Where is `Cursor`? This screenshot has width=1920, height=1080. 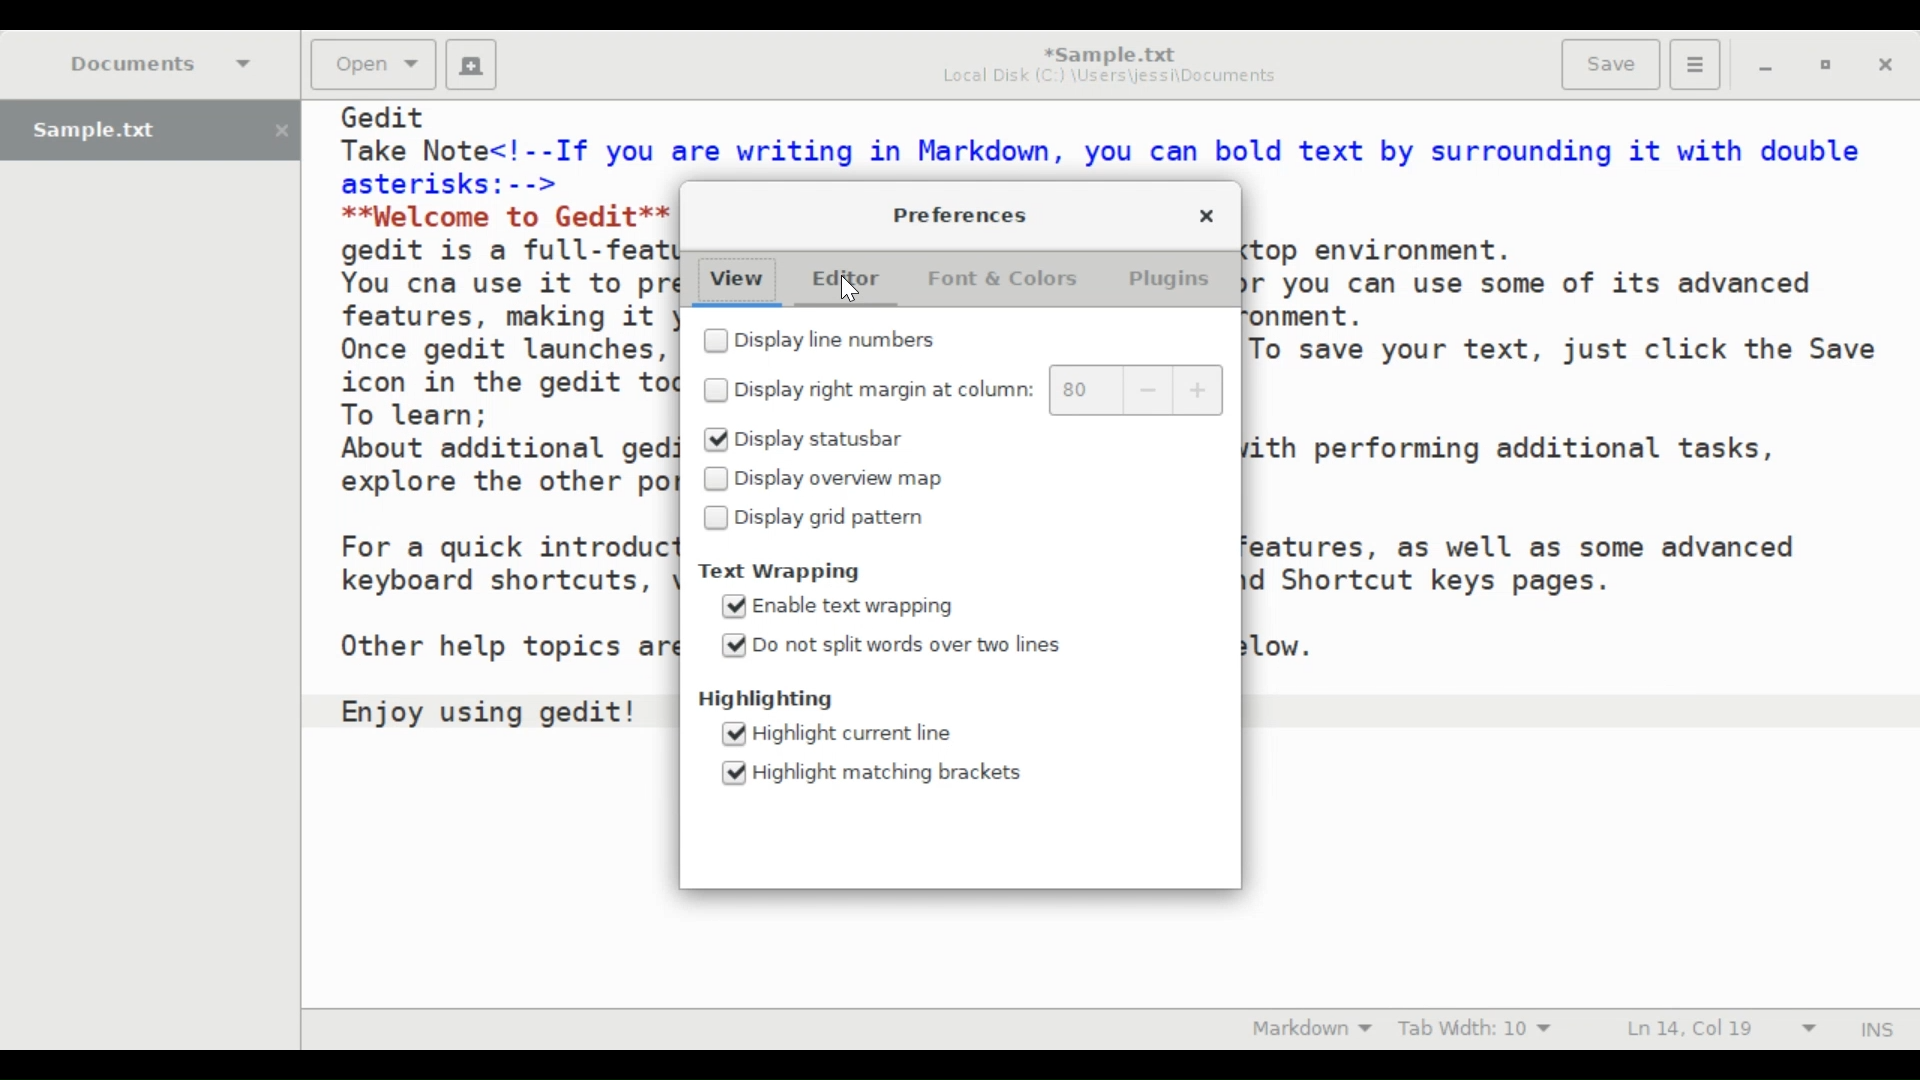 Cursor is located at coordinates (853, 287).